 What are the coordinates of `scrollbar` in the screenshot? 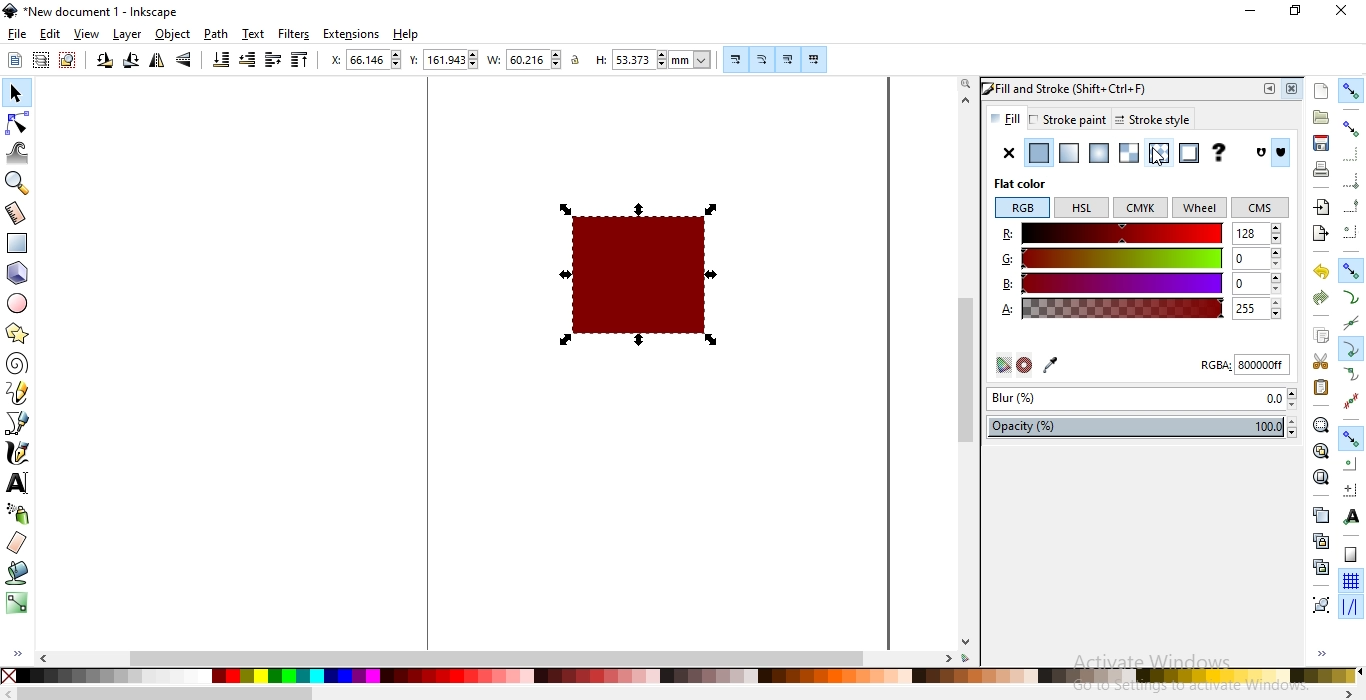 It's located at (658, 658).